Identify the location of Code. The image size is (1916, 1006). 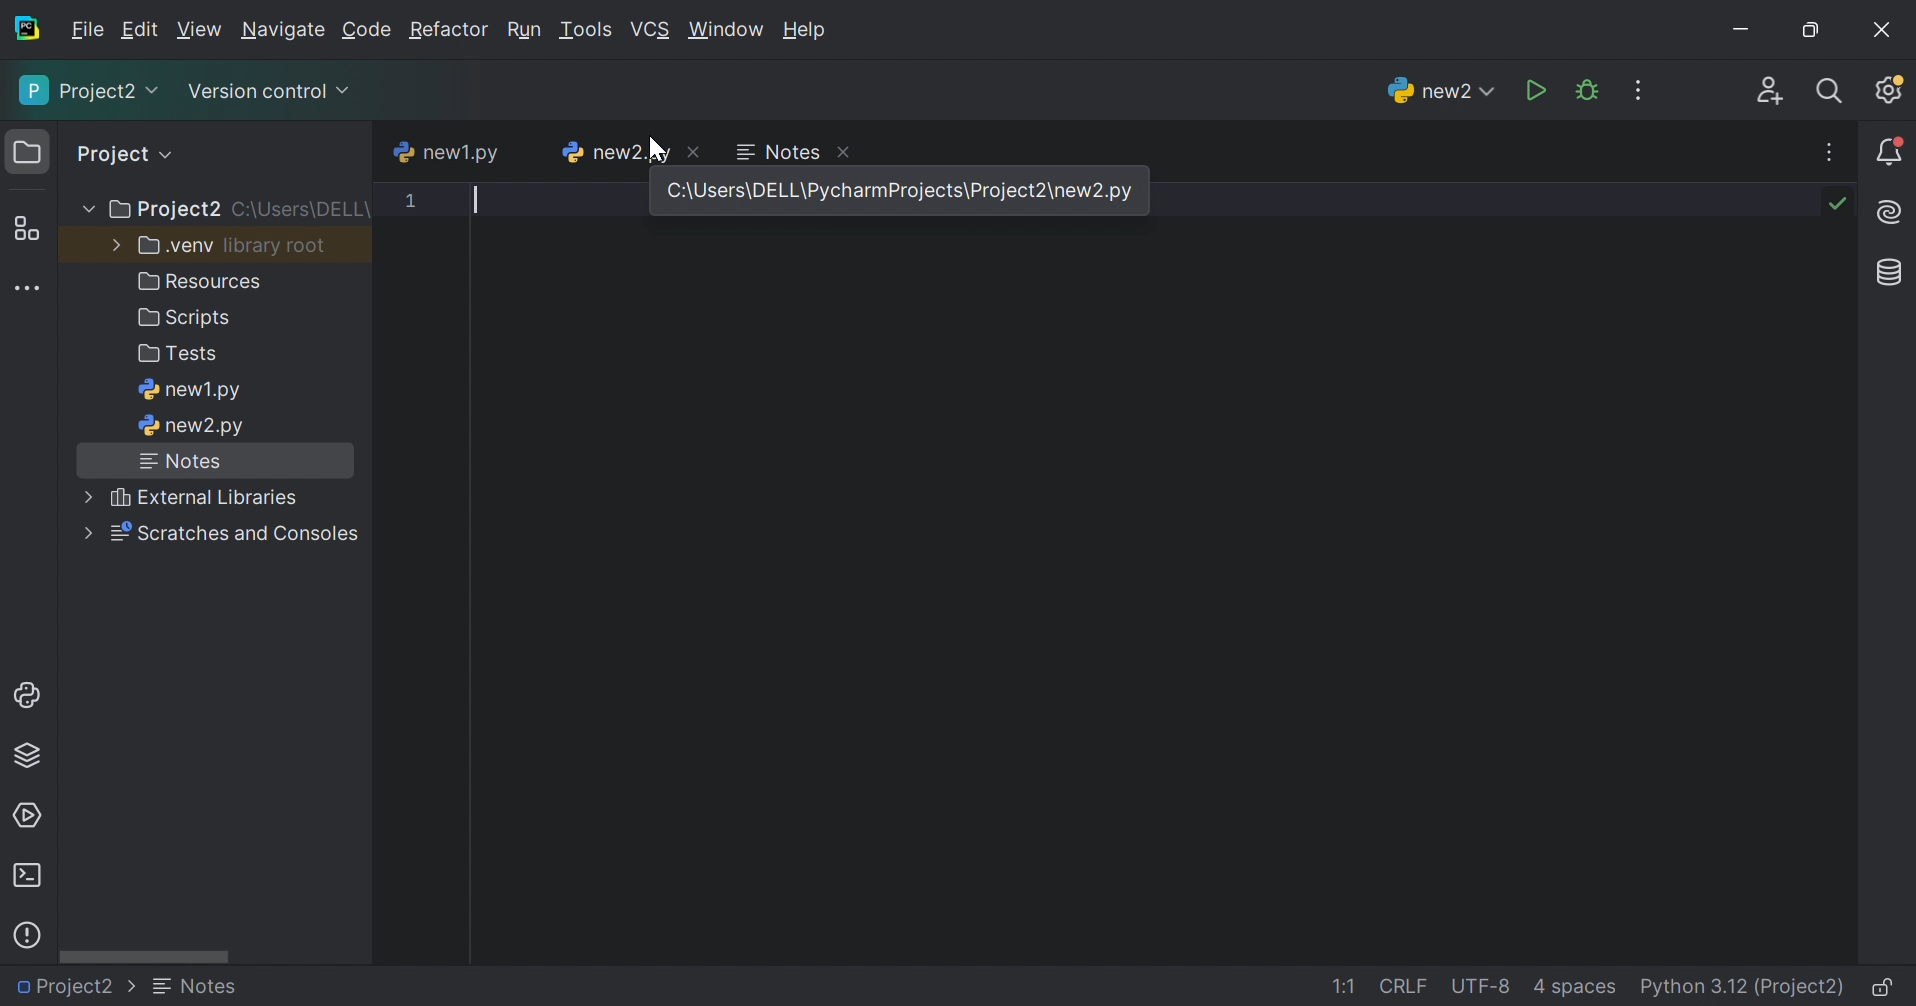
(367, 30).